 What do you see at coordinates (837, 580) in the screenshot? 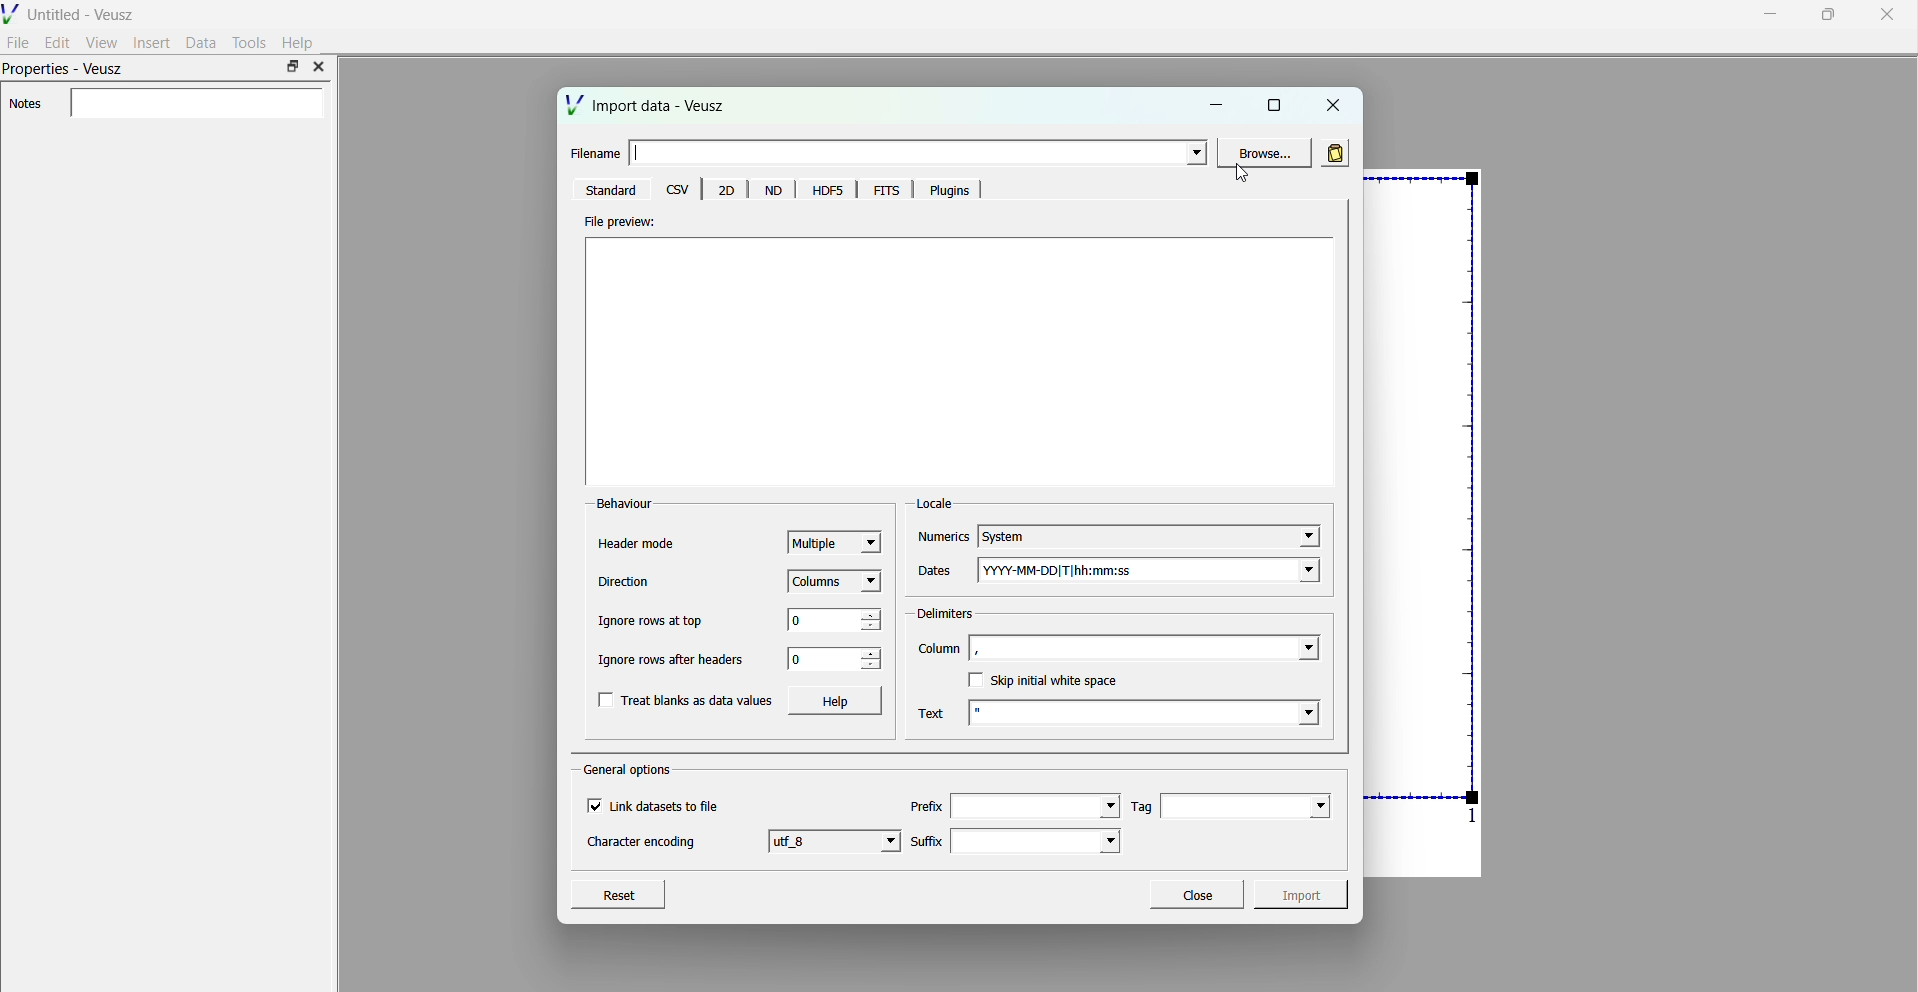
I see `Columns` at bounding box center [837, 580].